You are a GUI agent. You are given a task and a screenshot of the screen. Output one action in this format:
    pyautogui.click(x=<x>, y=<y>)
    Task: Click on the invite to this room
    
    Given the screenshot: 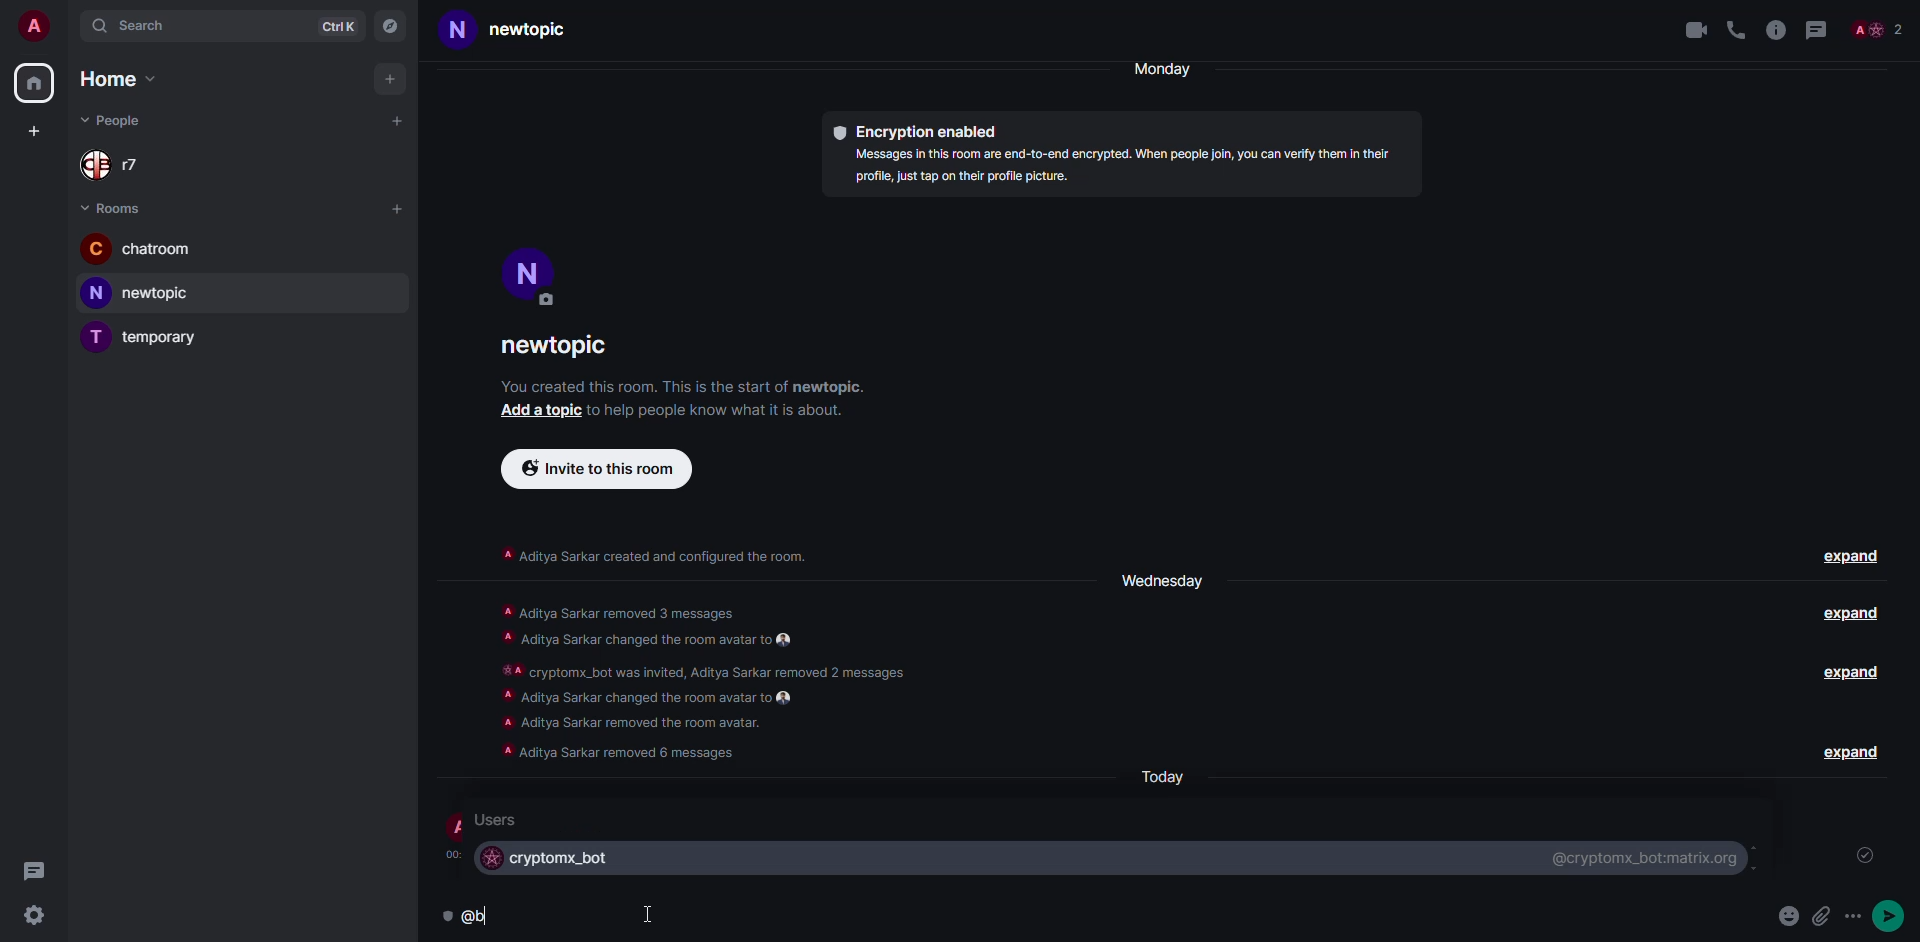 What is the action you would take?
    pyautogui.click(x=598, y=469)
    